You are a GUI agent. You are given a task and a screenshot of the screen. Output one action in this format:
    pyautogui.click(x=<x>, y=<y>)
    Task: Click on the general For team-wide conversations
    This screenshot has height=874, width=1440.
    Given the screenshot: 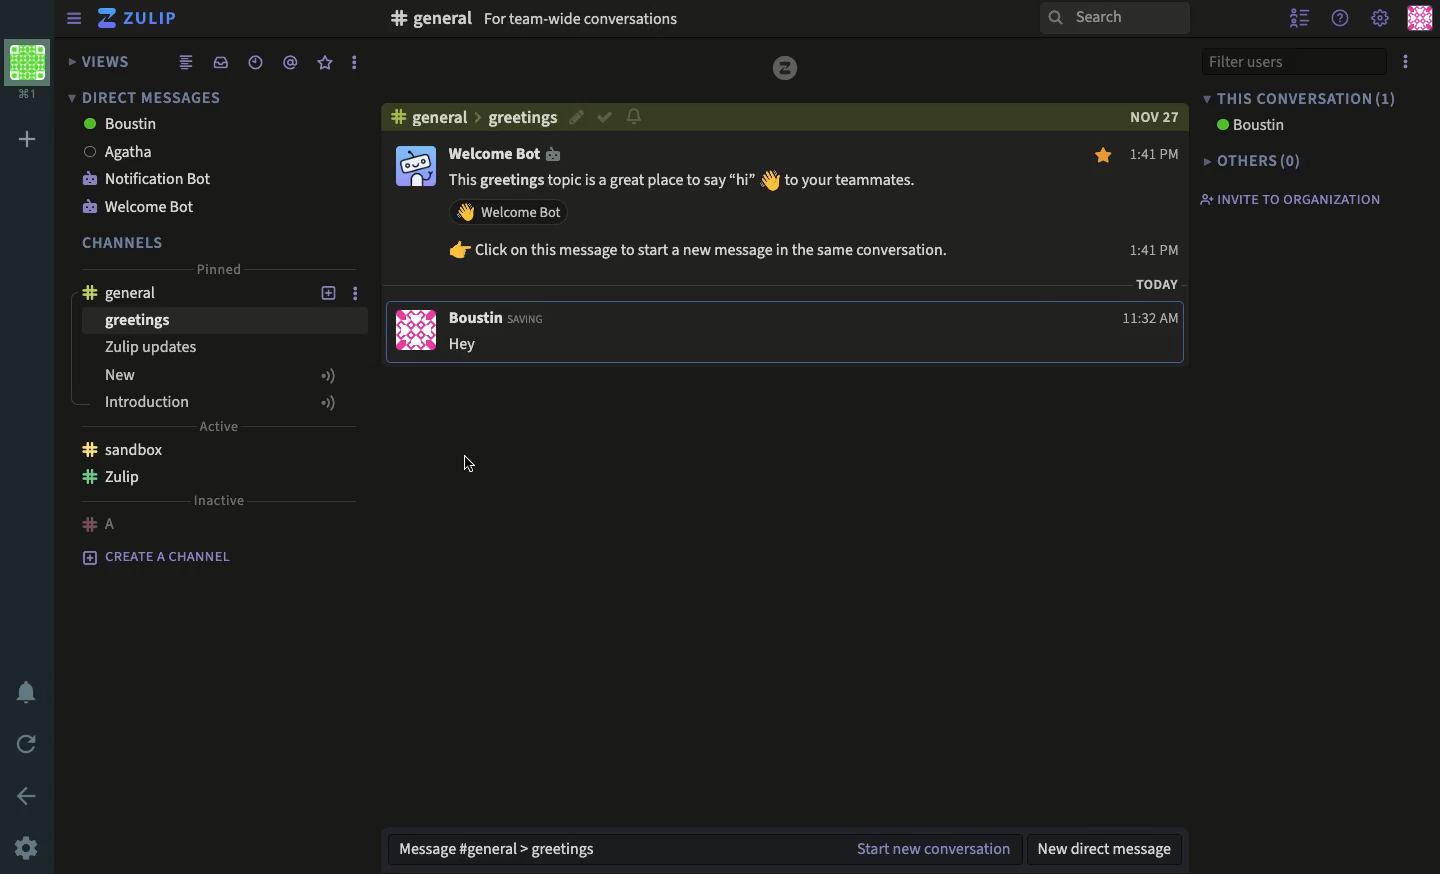 What is the action you would take?
    pyautogui.click(x=538, y=20)
    